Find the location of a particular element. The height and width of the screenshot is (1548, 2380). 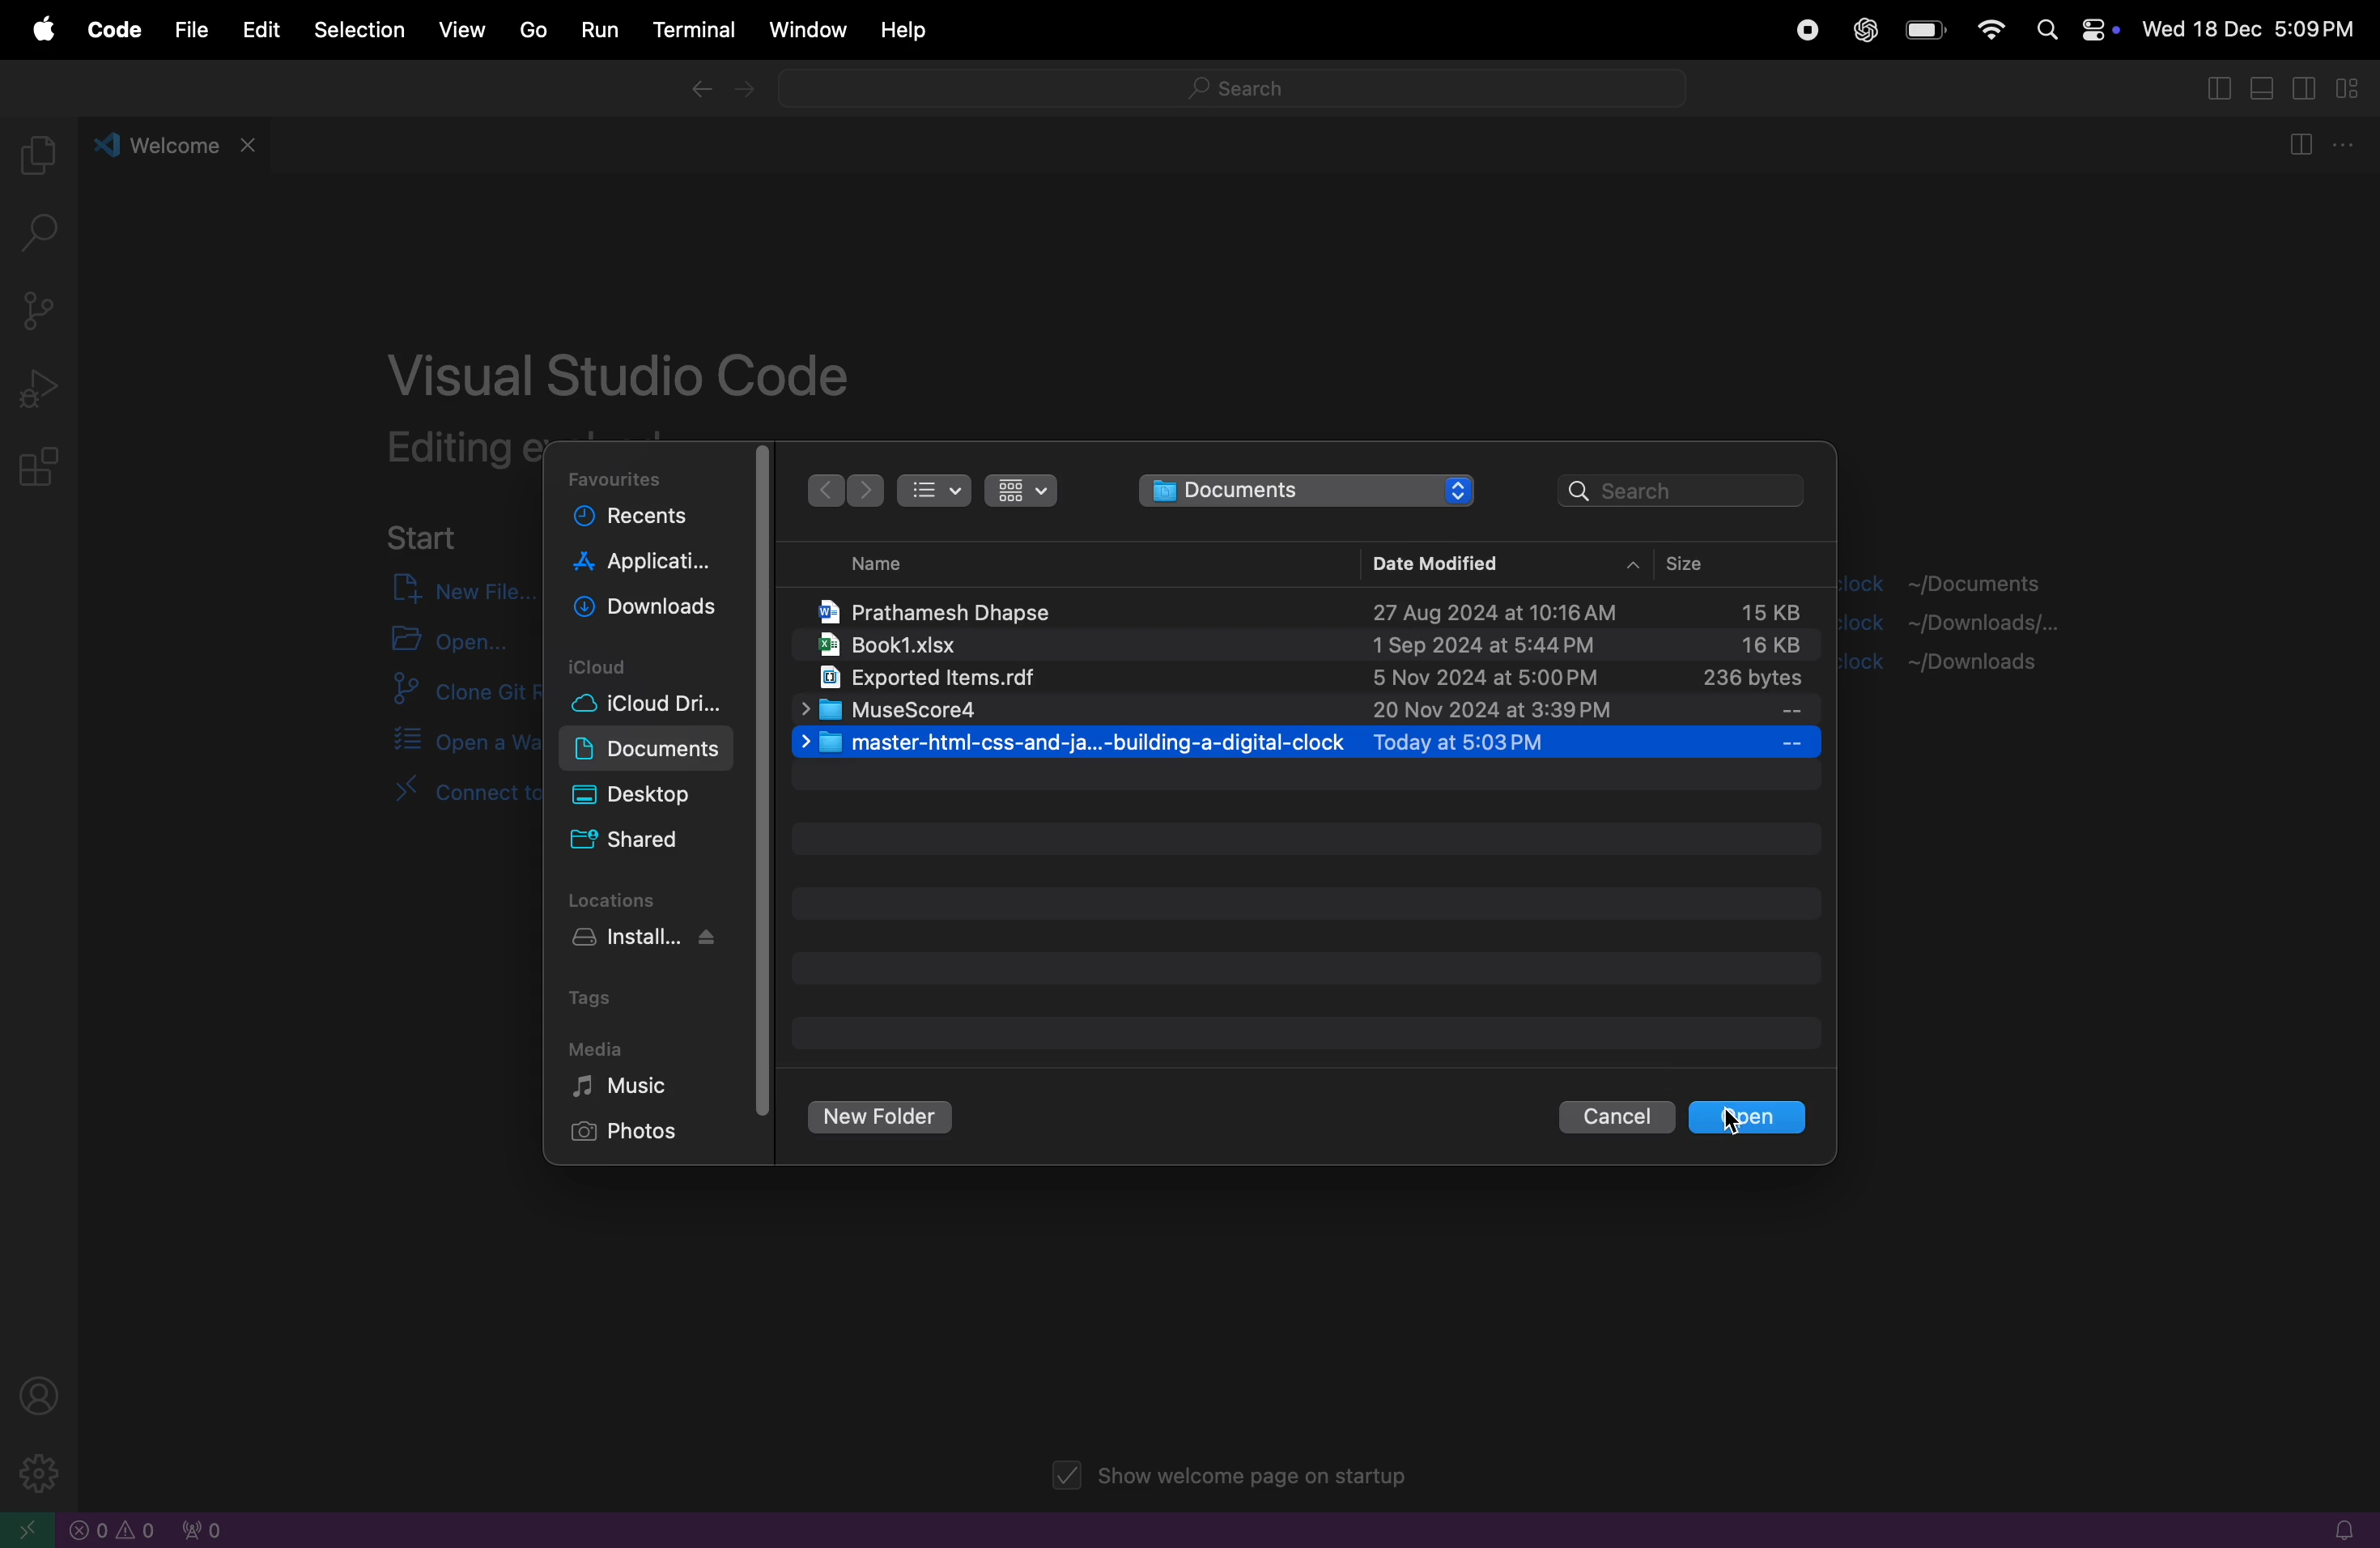

destsktop is located at coordinates (655, 794).